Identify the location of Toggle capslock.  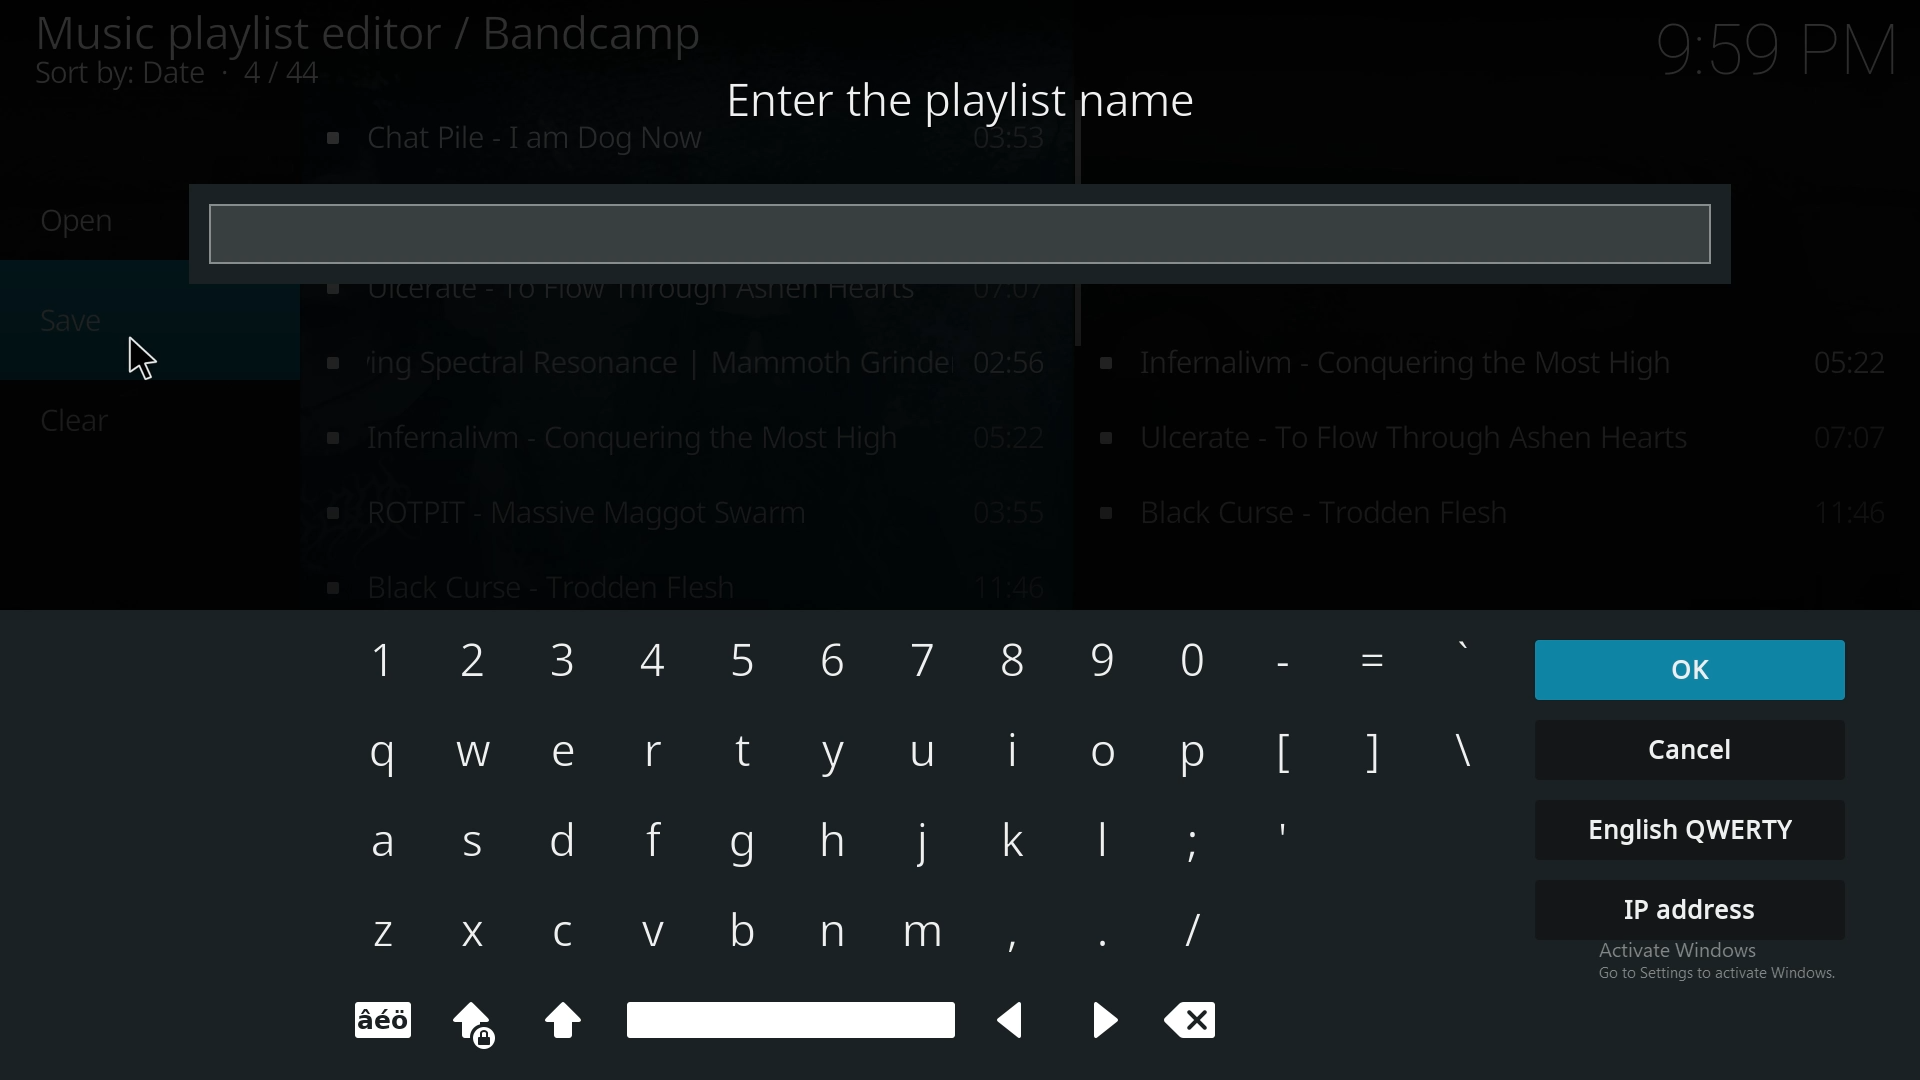
(474, 1021).